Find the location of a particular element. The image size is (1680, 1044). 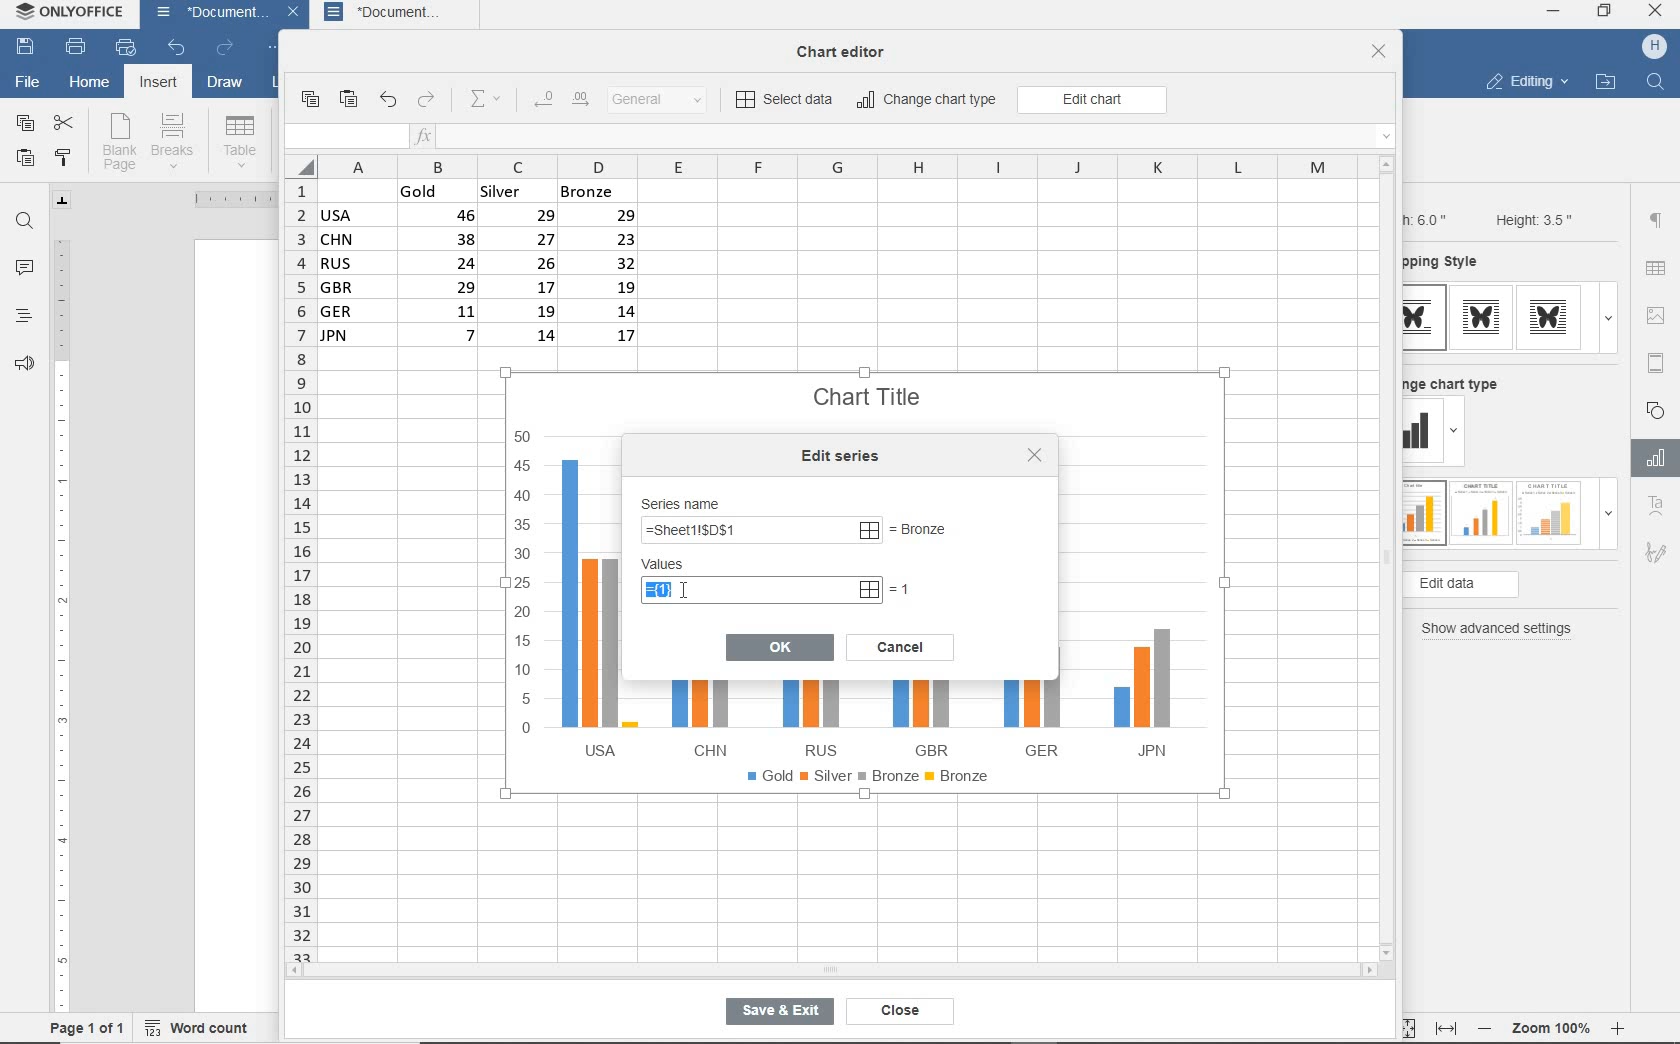

cut is located at coordinates (65, 121).